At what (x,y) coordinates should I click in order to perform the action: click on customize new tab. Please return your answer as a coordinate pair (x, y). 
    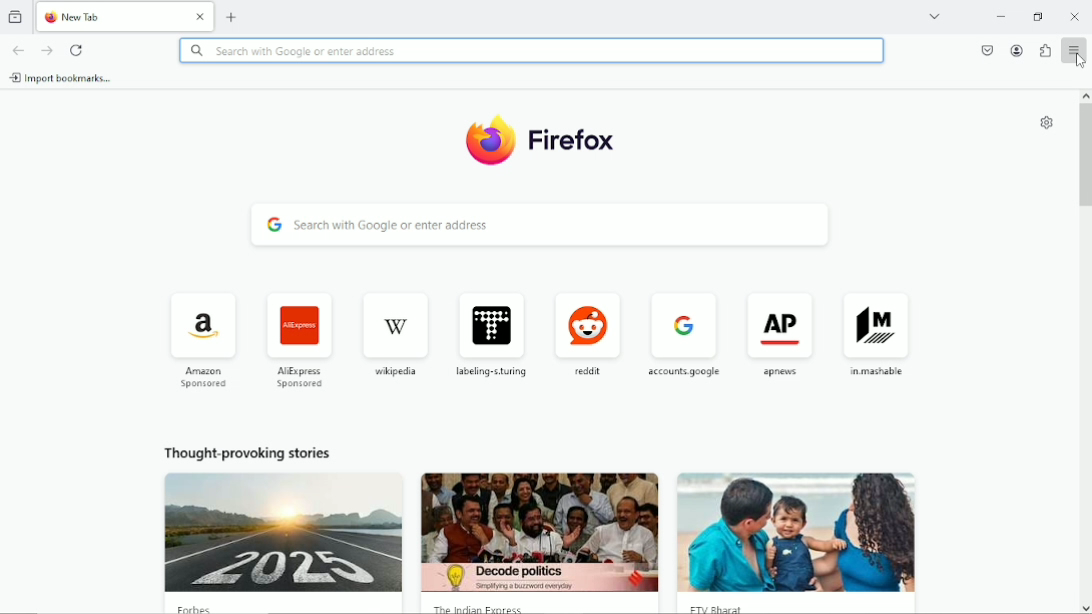
    Looking at the image, I should click on (1046, 122).